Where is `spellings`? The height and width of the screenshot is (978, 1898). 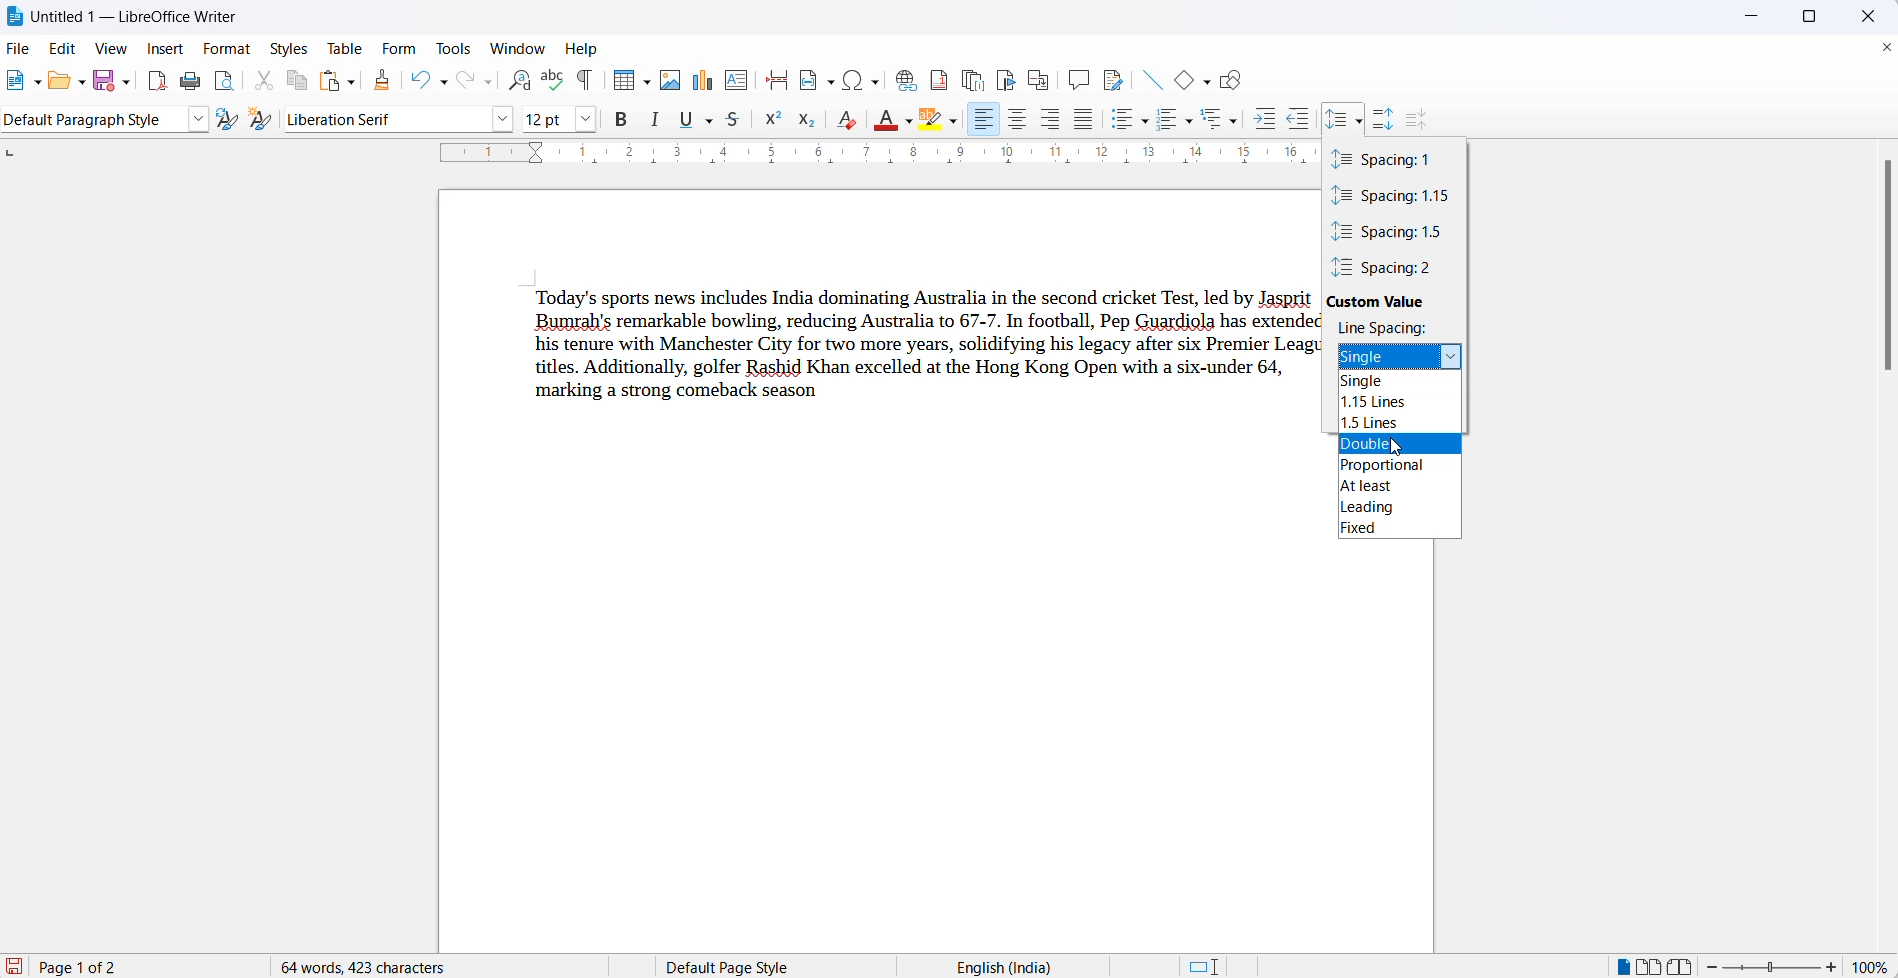
spellings is located at coordinates (552, 81).